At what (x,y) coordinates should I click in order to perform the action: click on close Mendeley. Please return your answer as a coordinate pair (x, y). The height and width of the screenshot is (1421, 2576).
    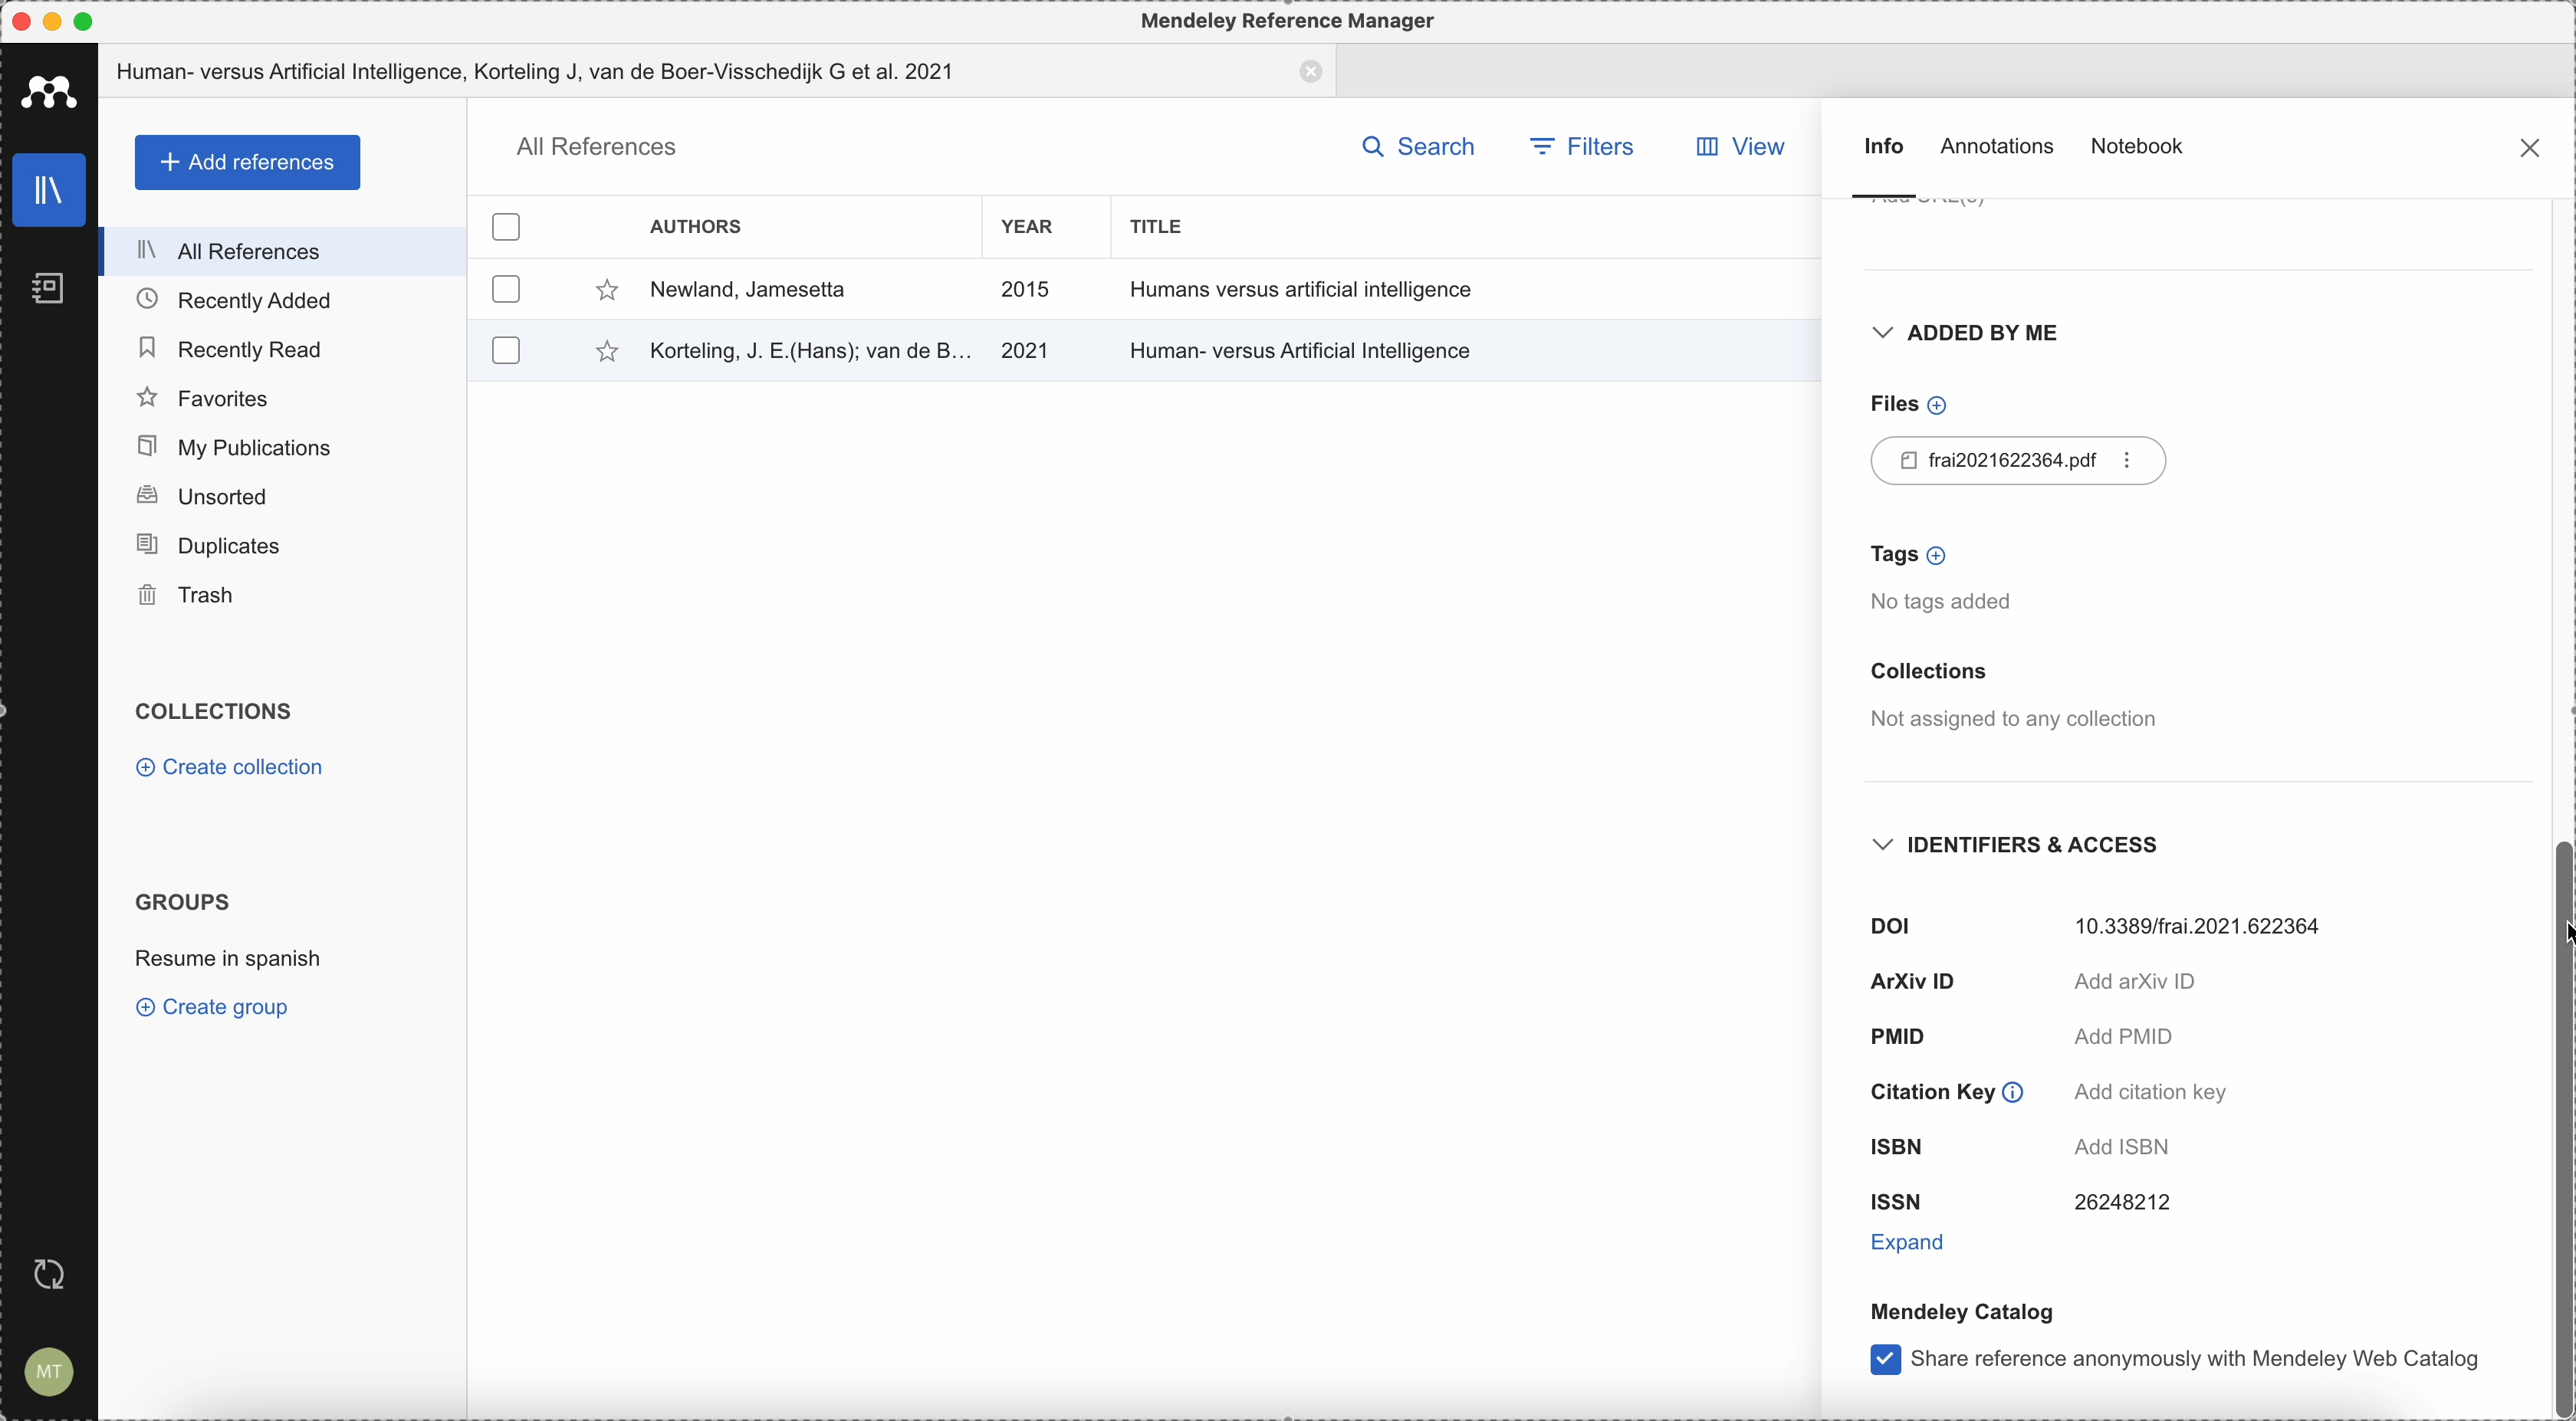
    Looking at the image, I should click on (19, 20).